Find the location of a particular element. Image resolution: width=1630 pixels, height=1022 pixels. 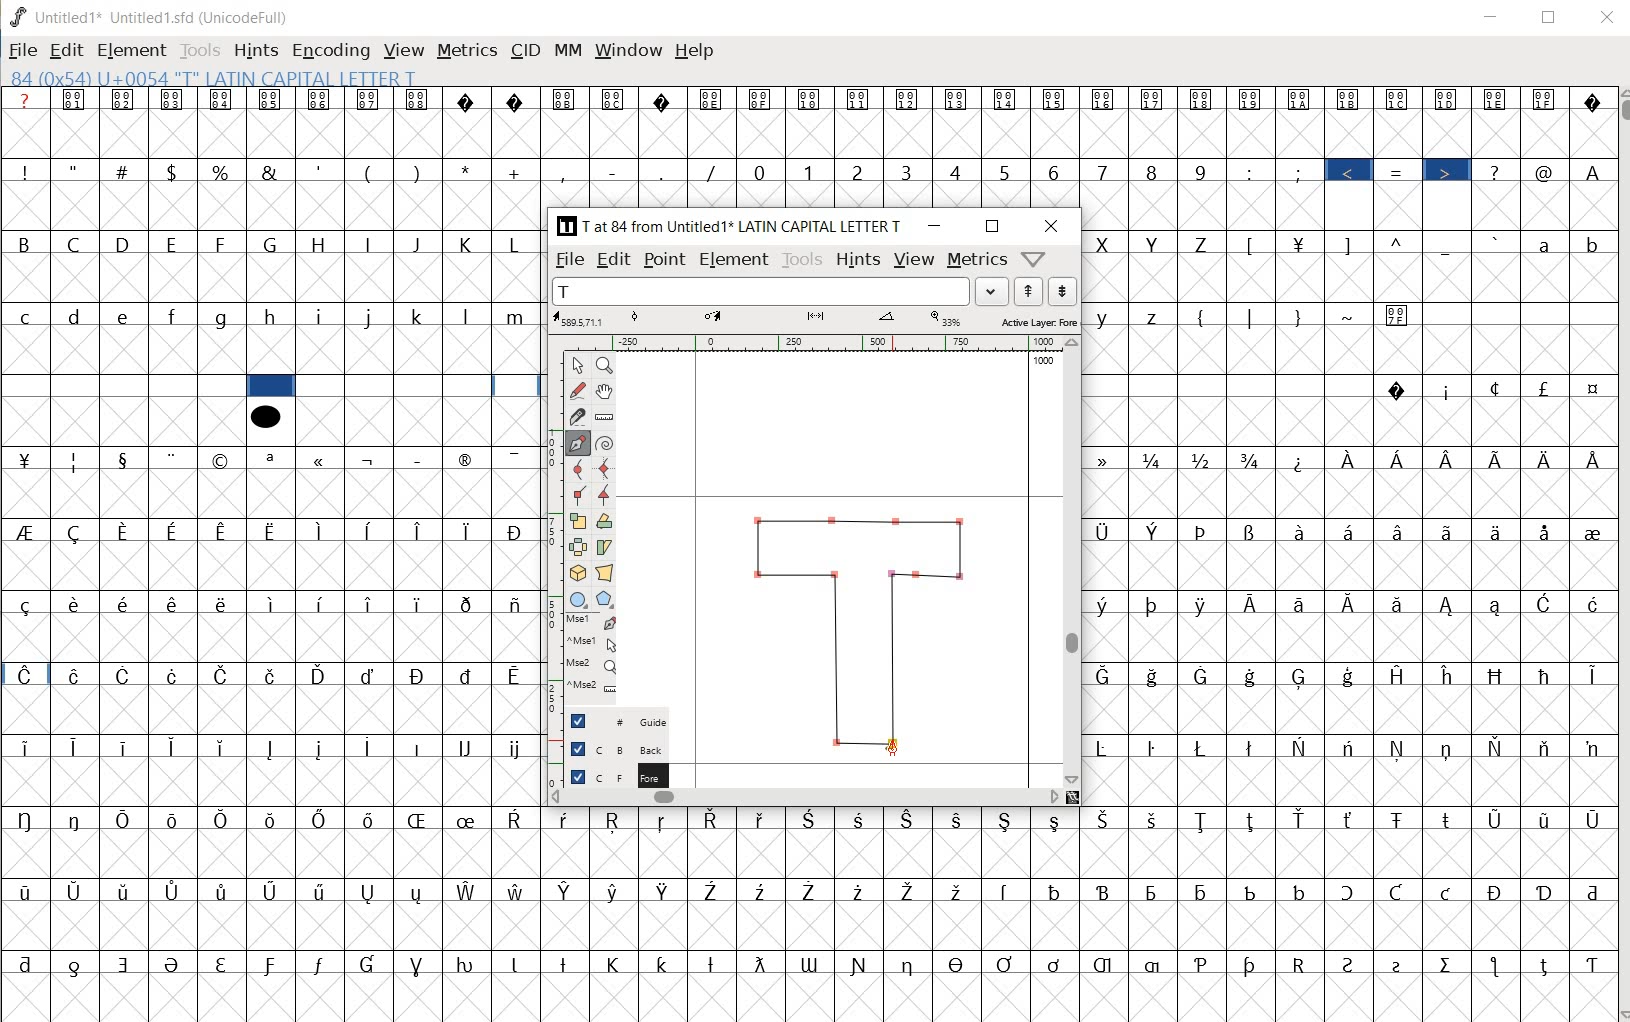

Symbol is located at coordinates (1300, 242).